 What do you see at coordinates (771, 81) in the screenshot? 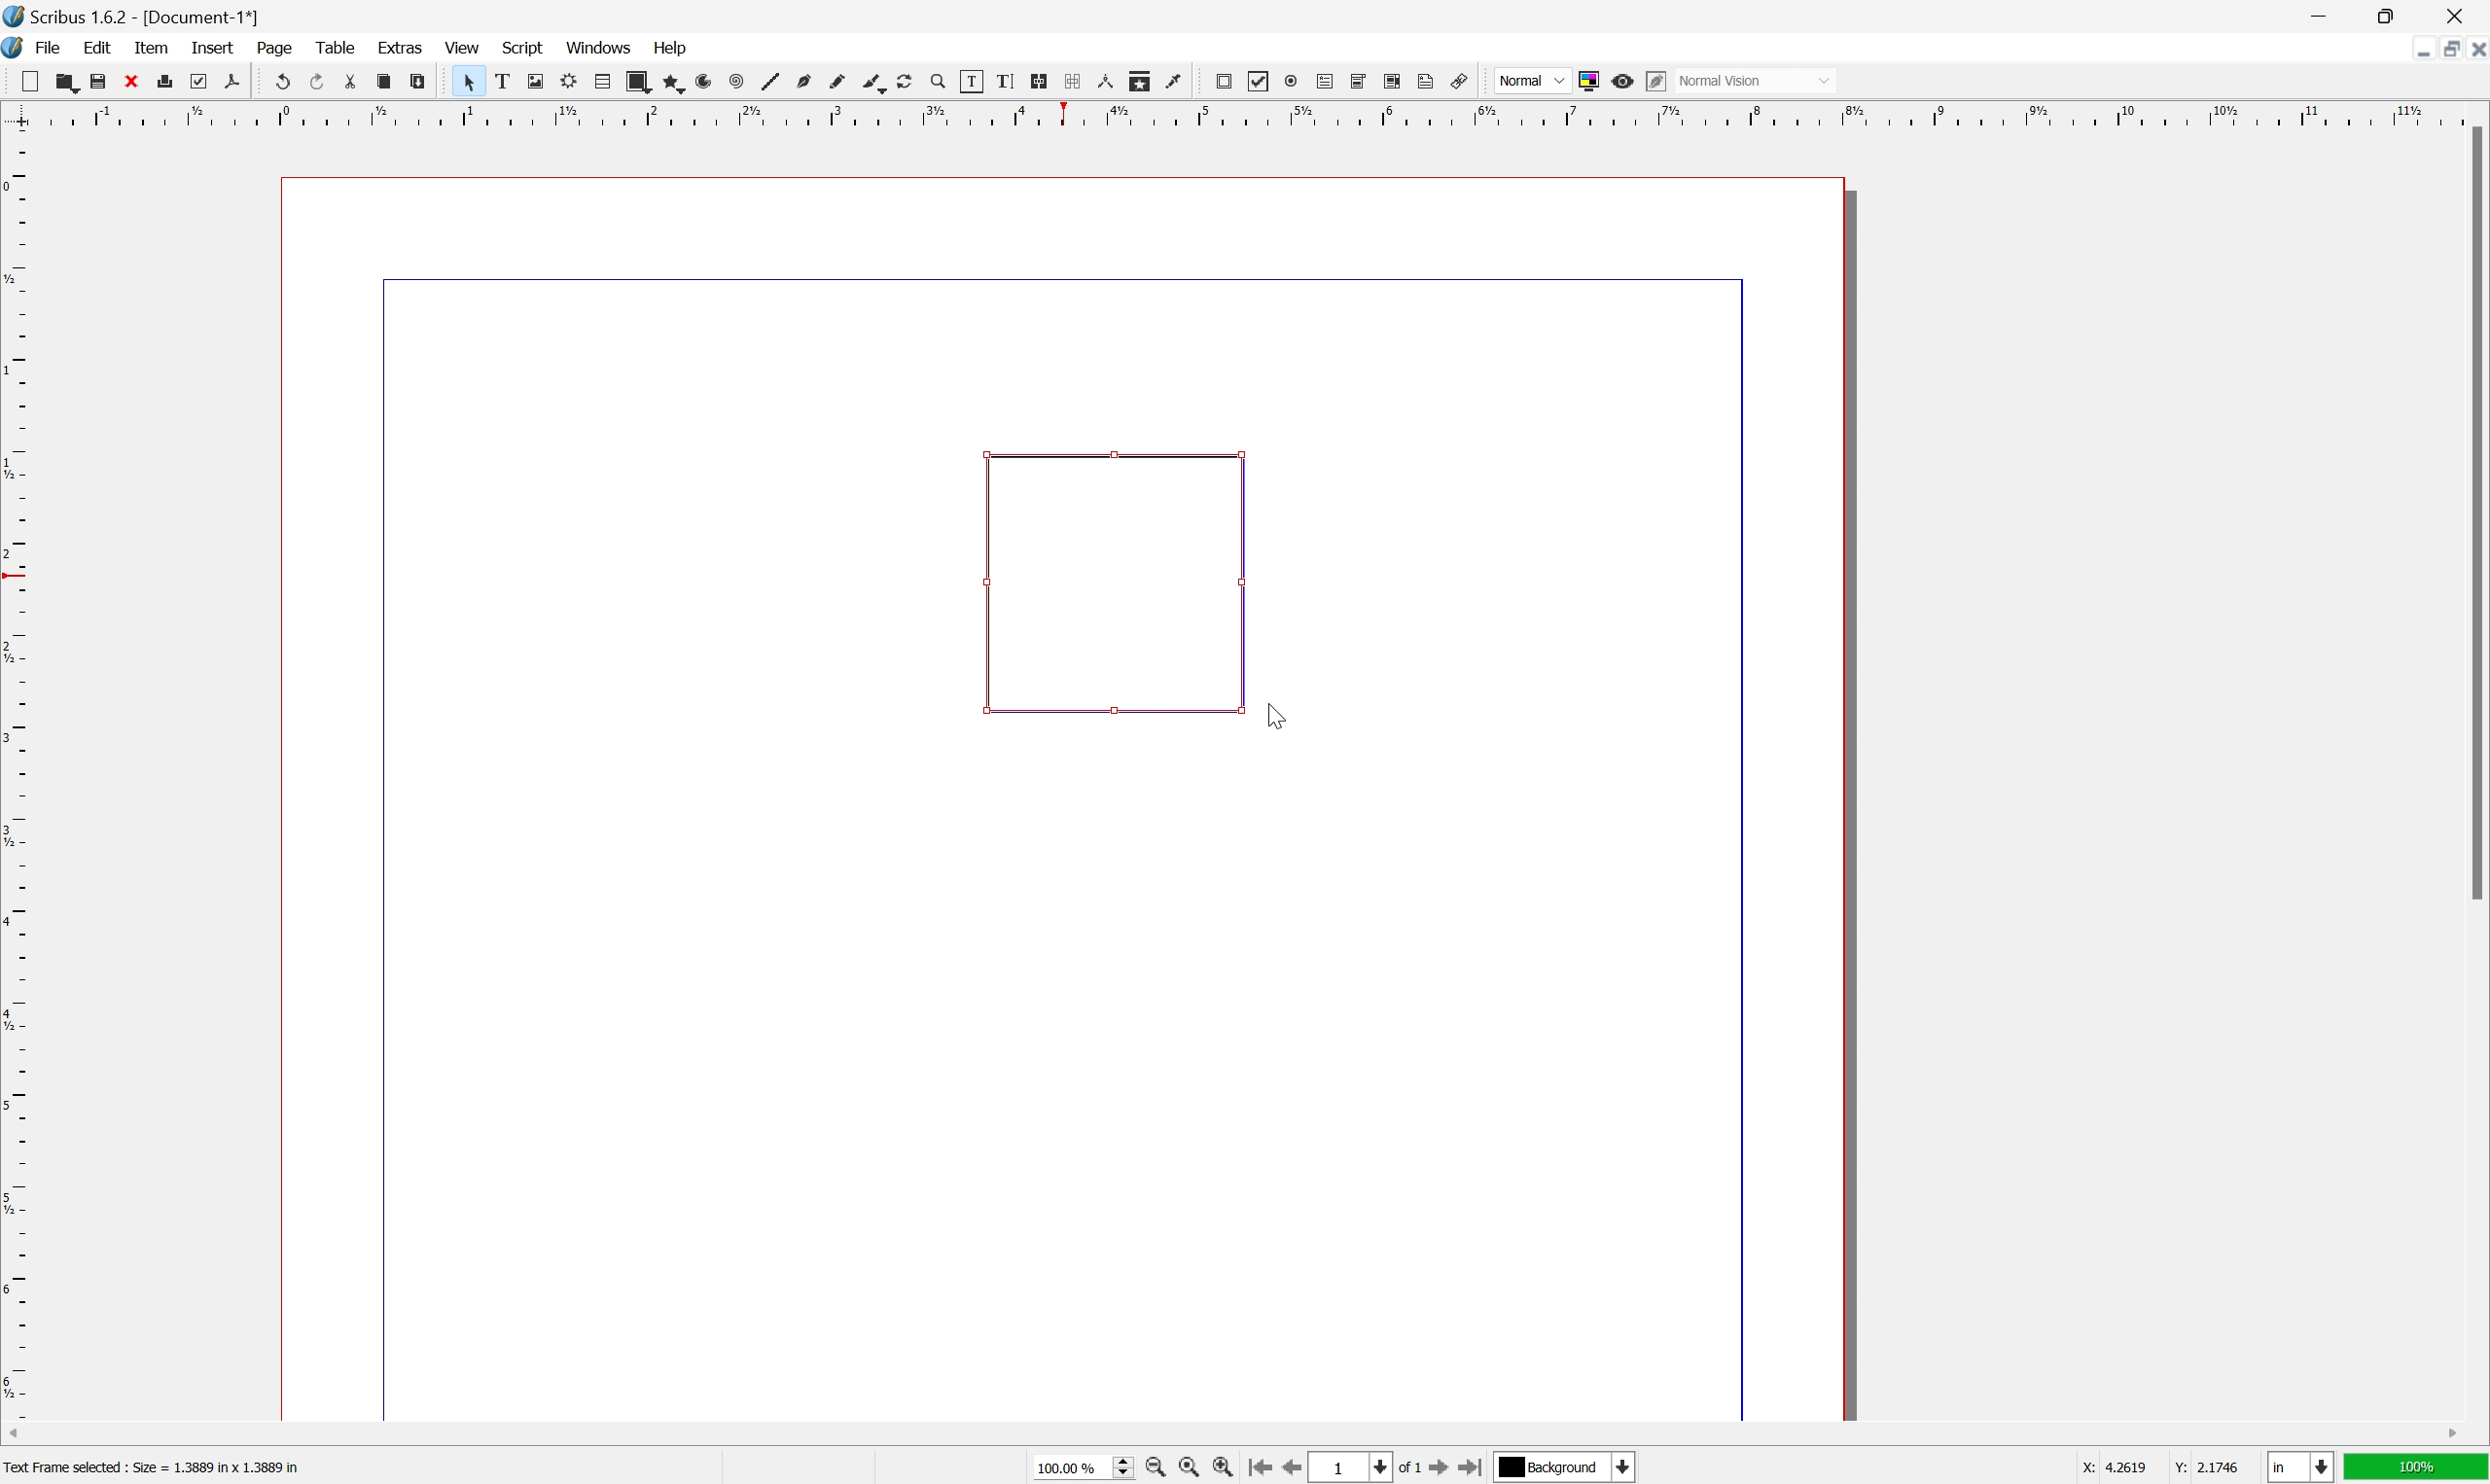
I see `line` at bounding box center [771, 81].